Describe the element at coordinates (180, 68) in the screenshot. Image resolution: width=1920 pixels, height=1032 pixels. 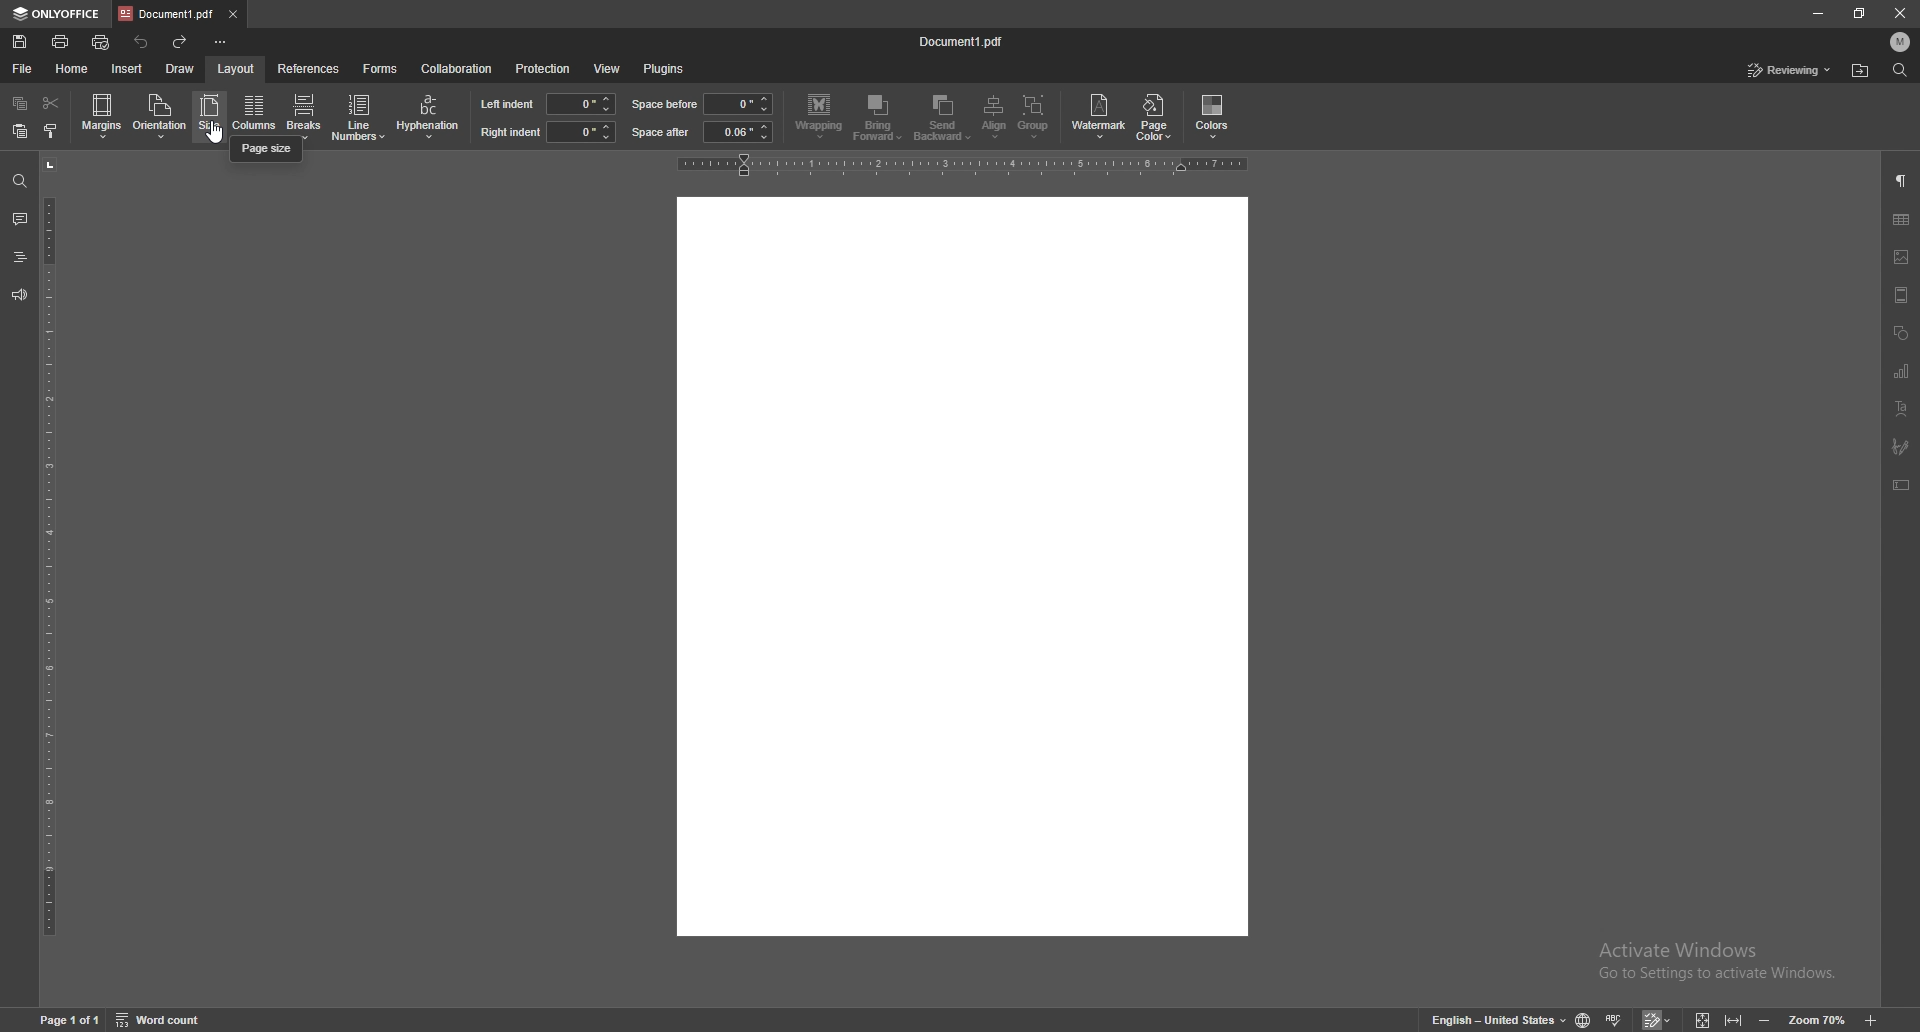
I see `draw` at that location.